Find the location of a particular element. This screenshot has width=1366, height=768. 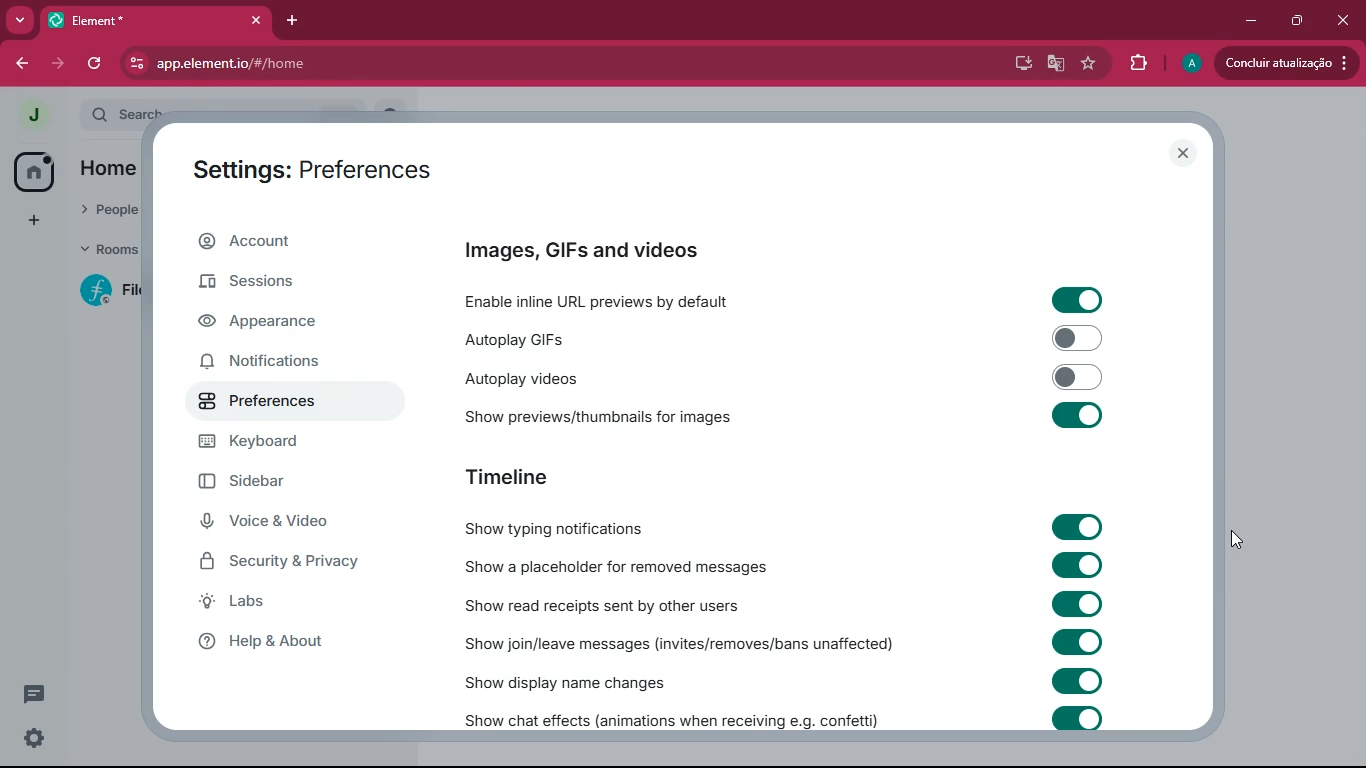

toggle on/off is located at coordinates (1078, 300).